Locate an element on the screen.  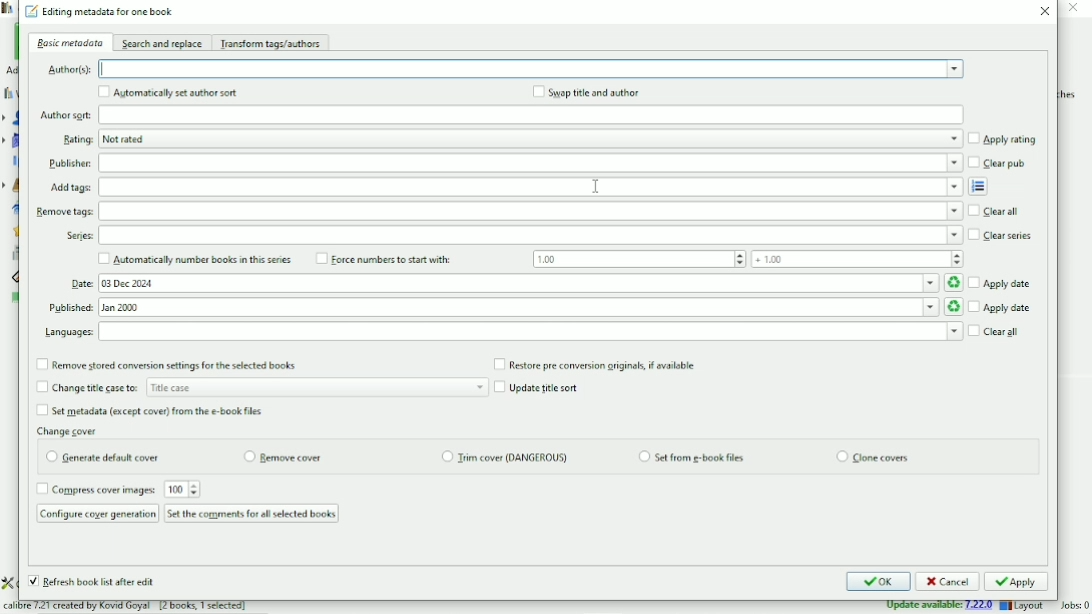
calibre 7.21 created by Kovid Goyal is located at coordinates (140, 605).